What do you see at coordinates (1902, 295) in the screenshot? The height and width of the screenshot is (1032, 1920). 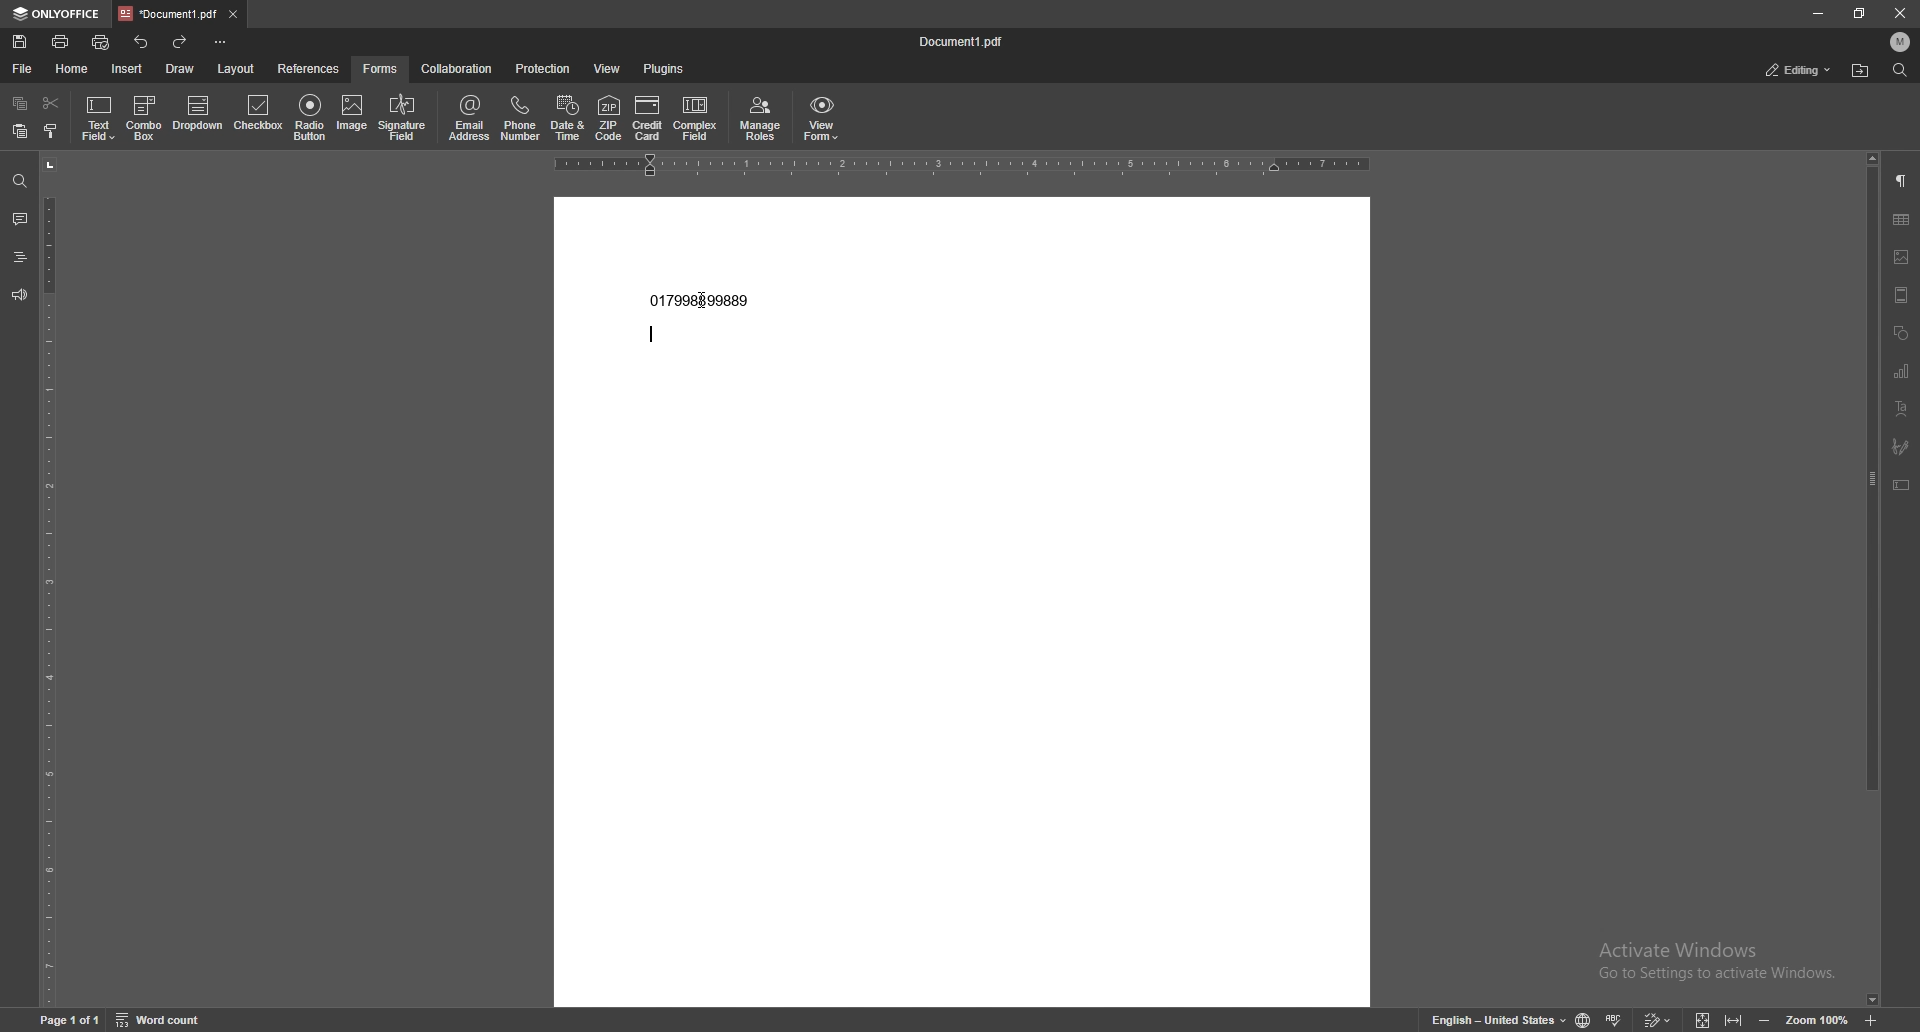 I see `header and footer` at bounding box center [1902, 295].